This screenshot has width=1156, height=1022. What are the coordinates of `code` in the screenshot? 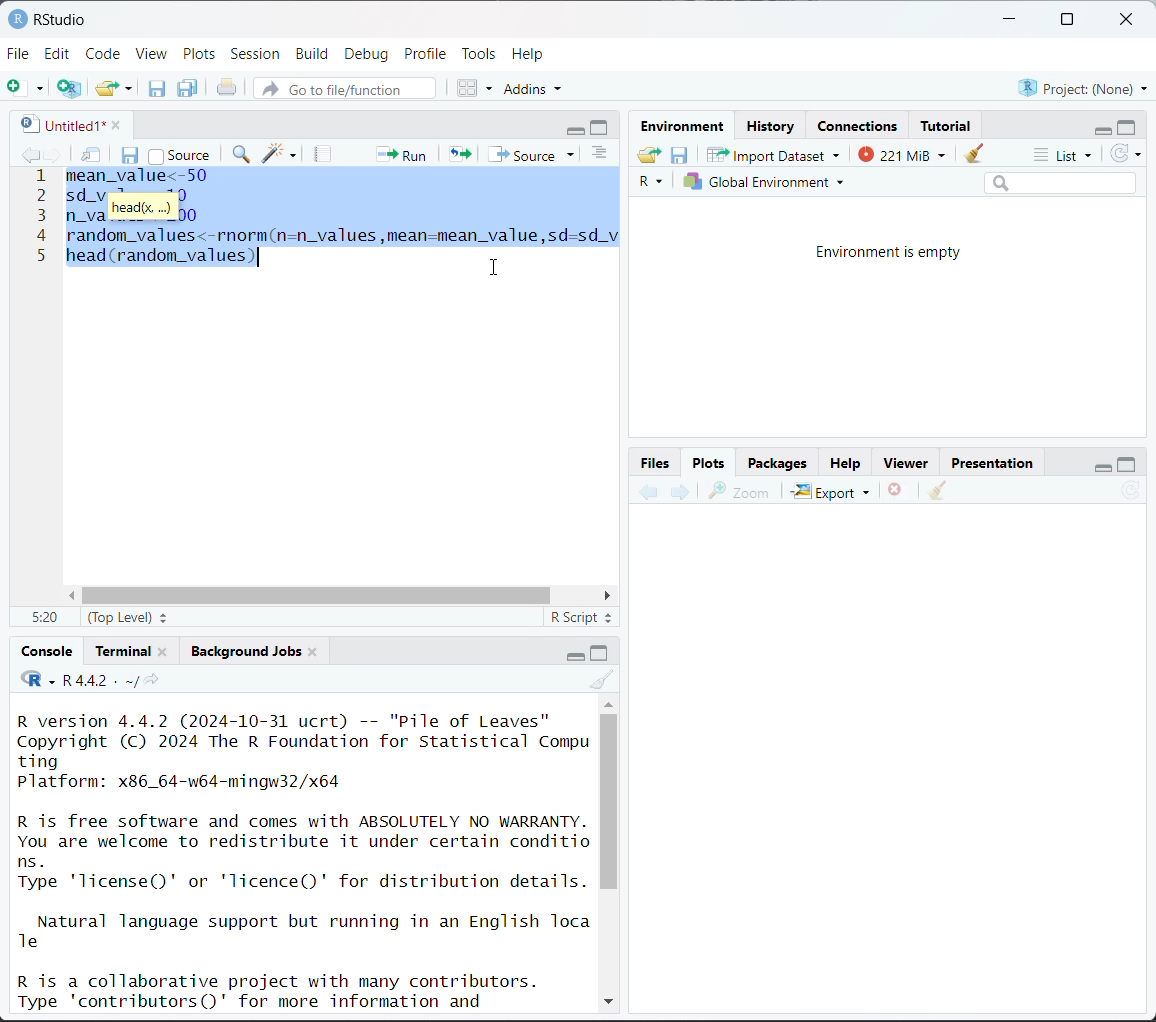 It's located at (37, 680).